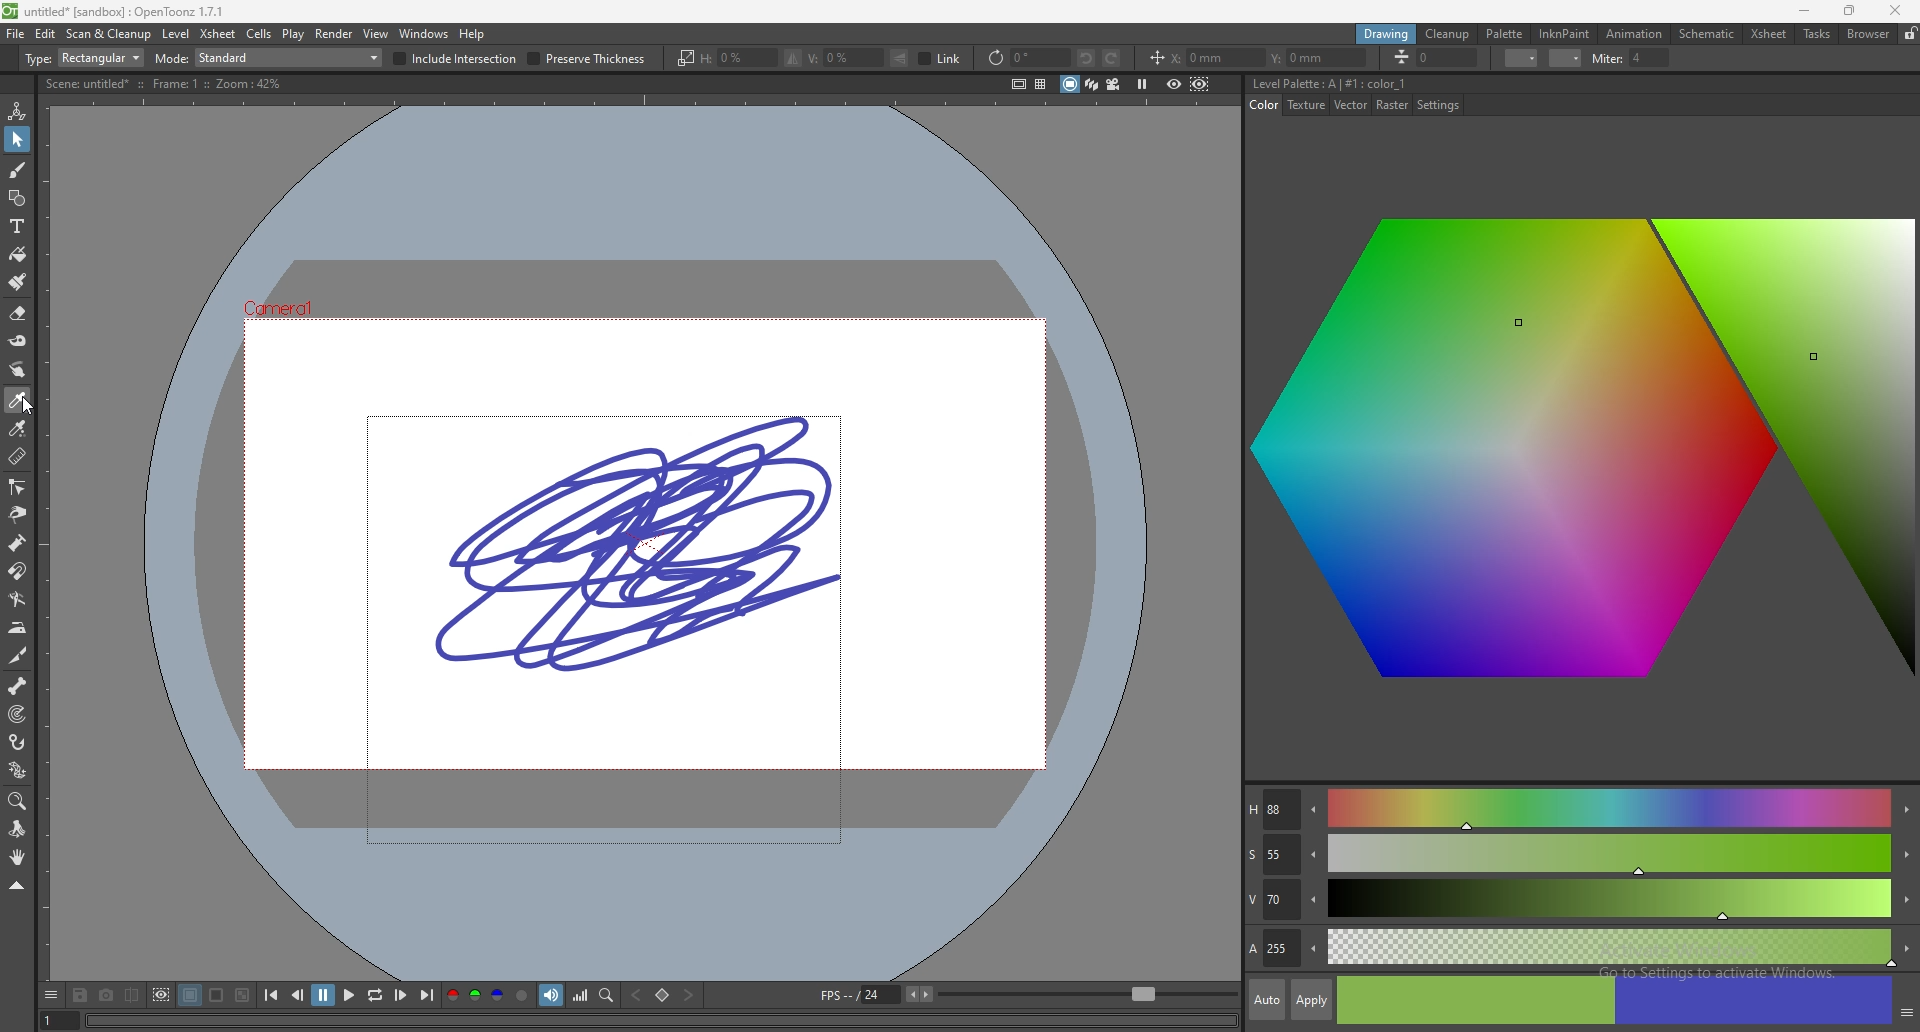 Image resolution: width=1920 pixels, height=1032 pixels. Describe the element at coordinates (16, 112) in the screenshot. I see `animate tool` at that location.